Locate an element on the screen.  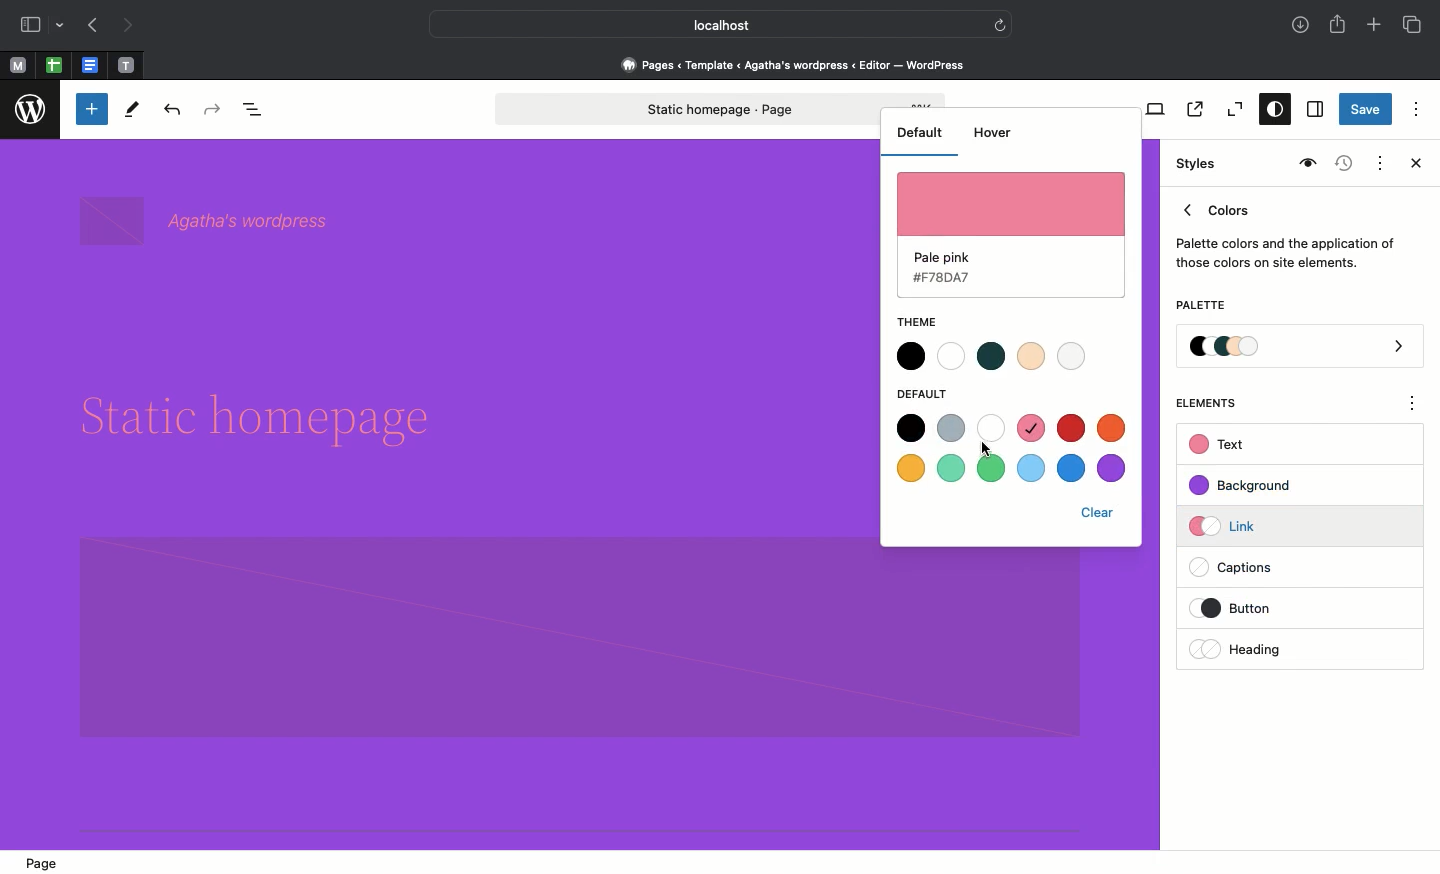
clear is located at coordinates (1098, 513).